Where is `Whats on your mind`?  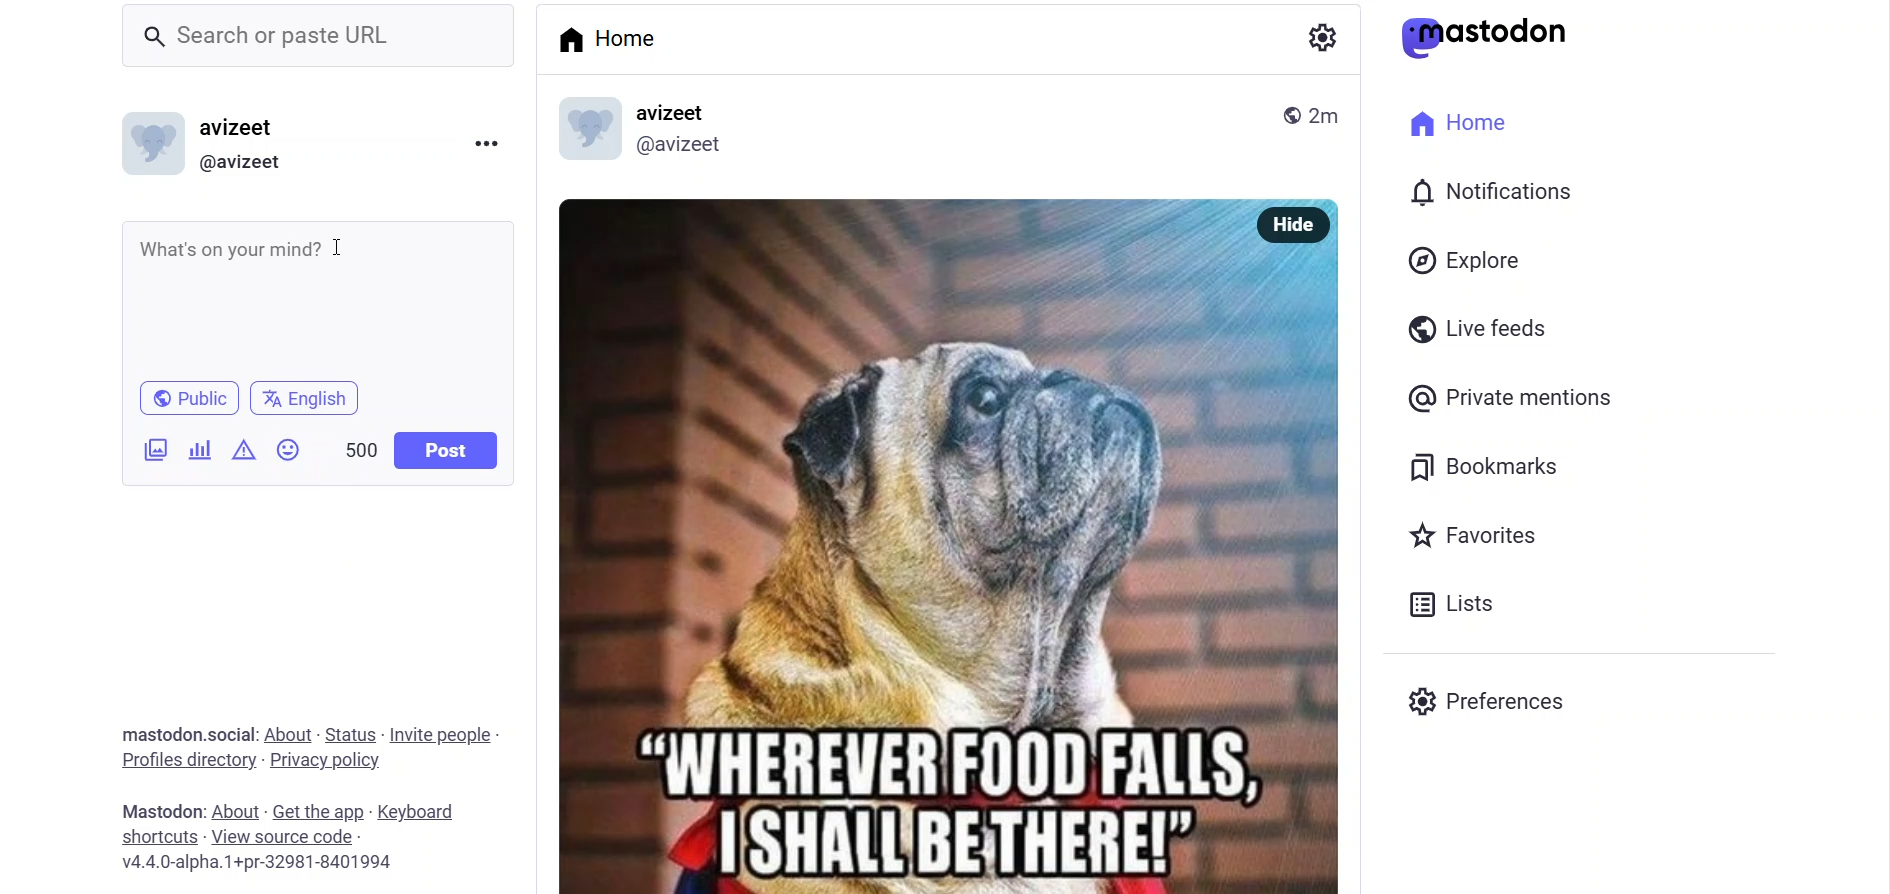
Whats on your mind is located at coordinates (320, 292).